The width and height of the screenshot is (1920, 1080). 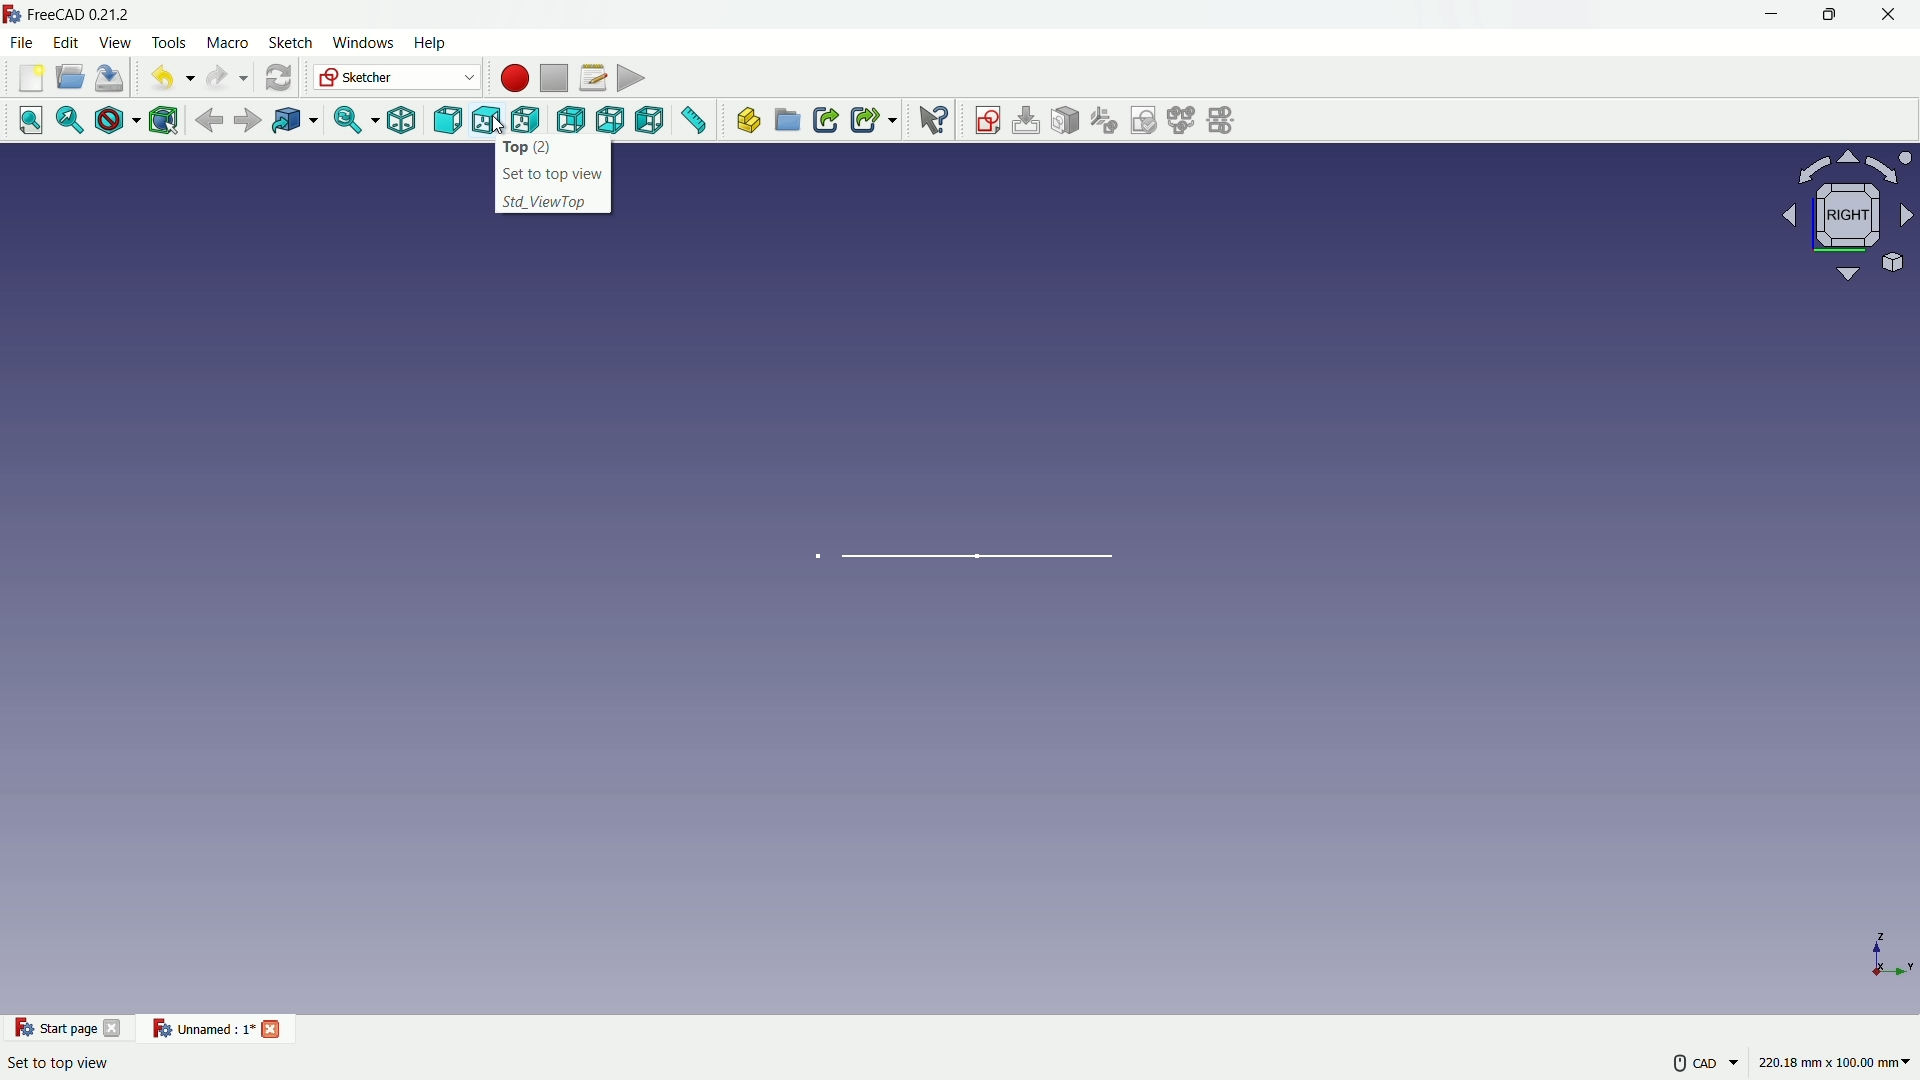 What do you see at coordinates (165, 120) in the screenshot?
I see `bounding box` at bounding box center [165, 120].